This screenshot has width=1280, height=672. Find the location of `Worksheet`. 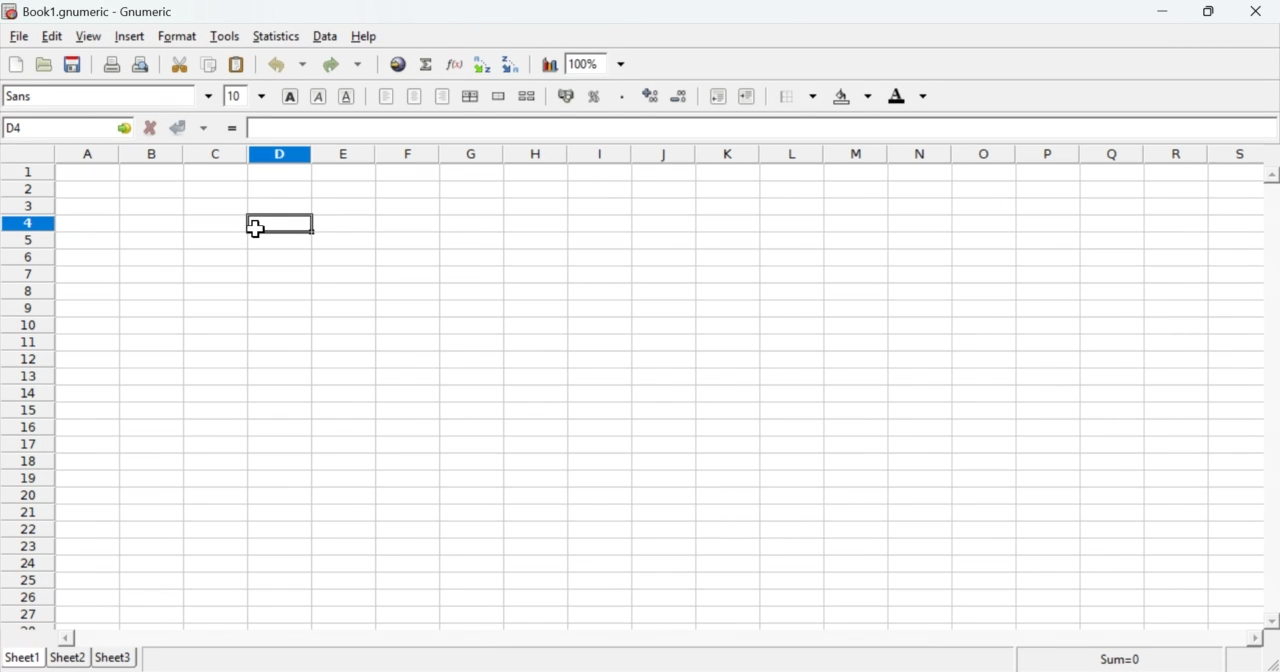

Worksheet is located at coordinates (659, 396).